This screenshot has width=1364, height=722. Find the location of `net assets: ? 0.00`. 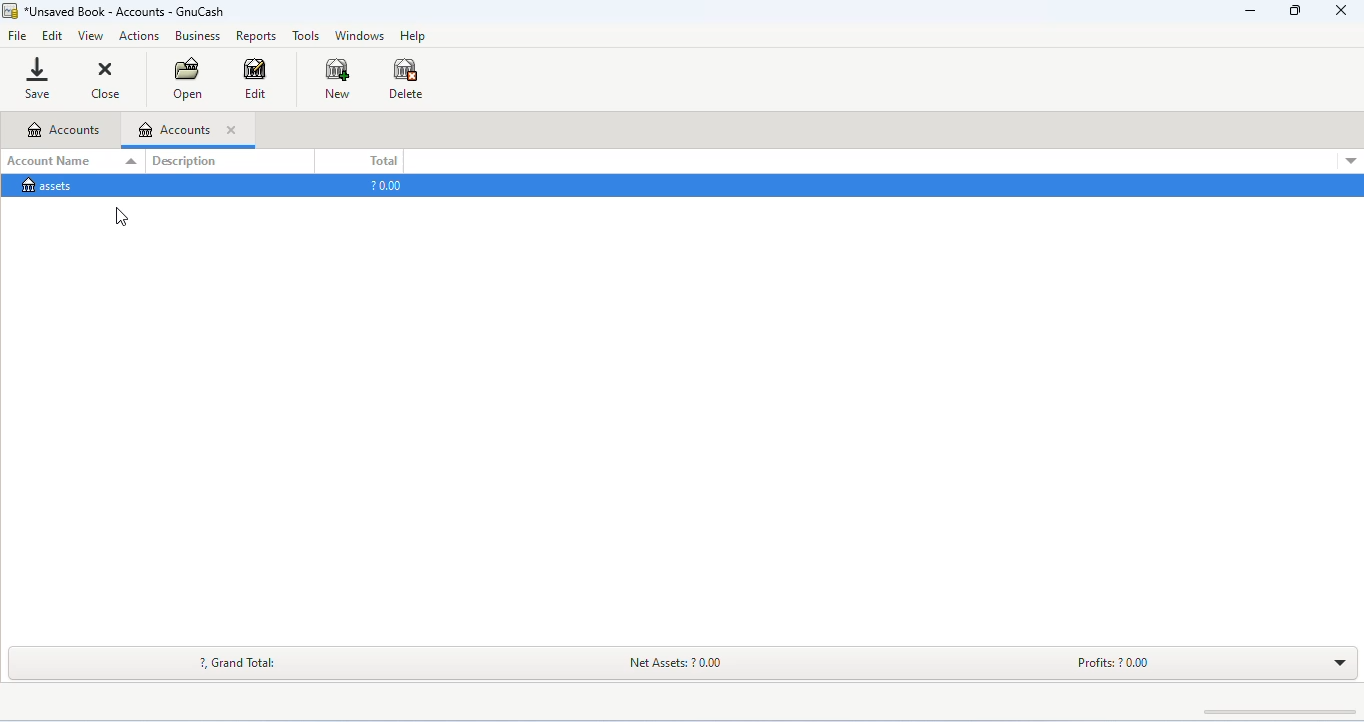

net assets: ? 0.00 is located at coordinates (692, 663).